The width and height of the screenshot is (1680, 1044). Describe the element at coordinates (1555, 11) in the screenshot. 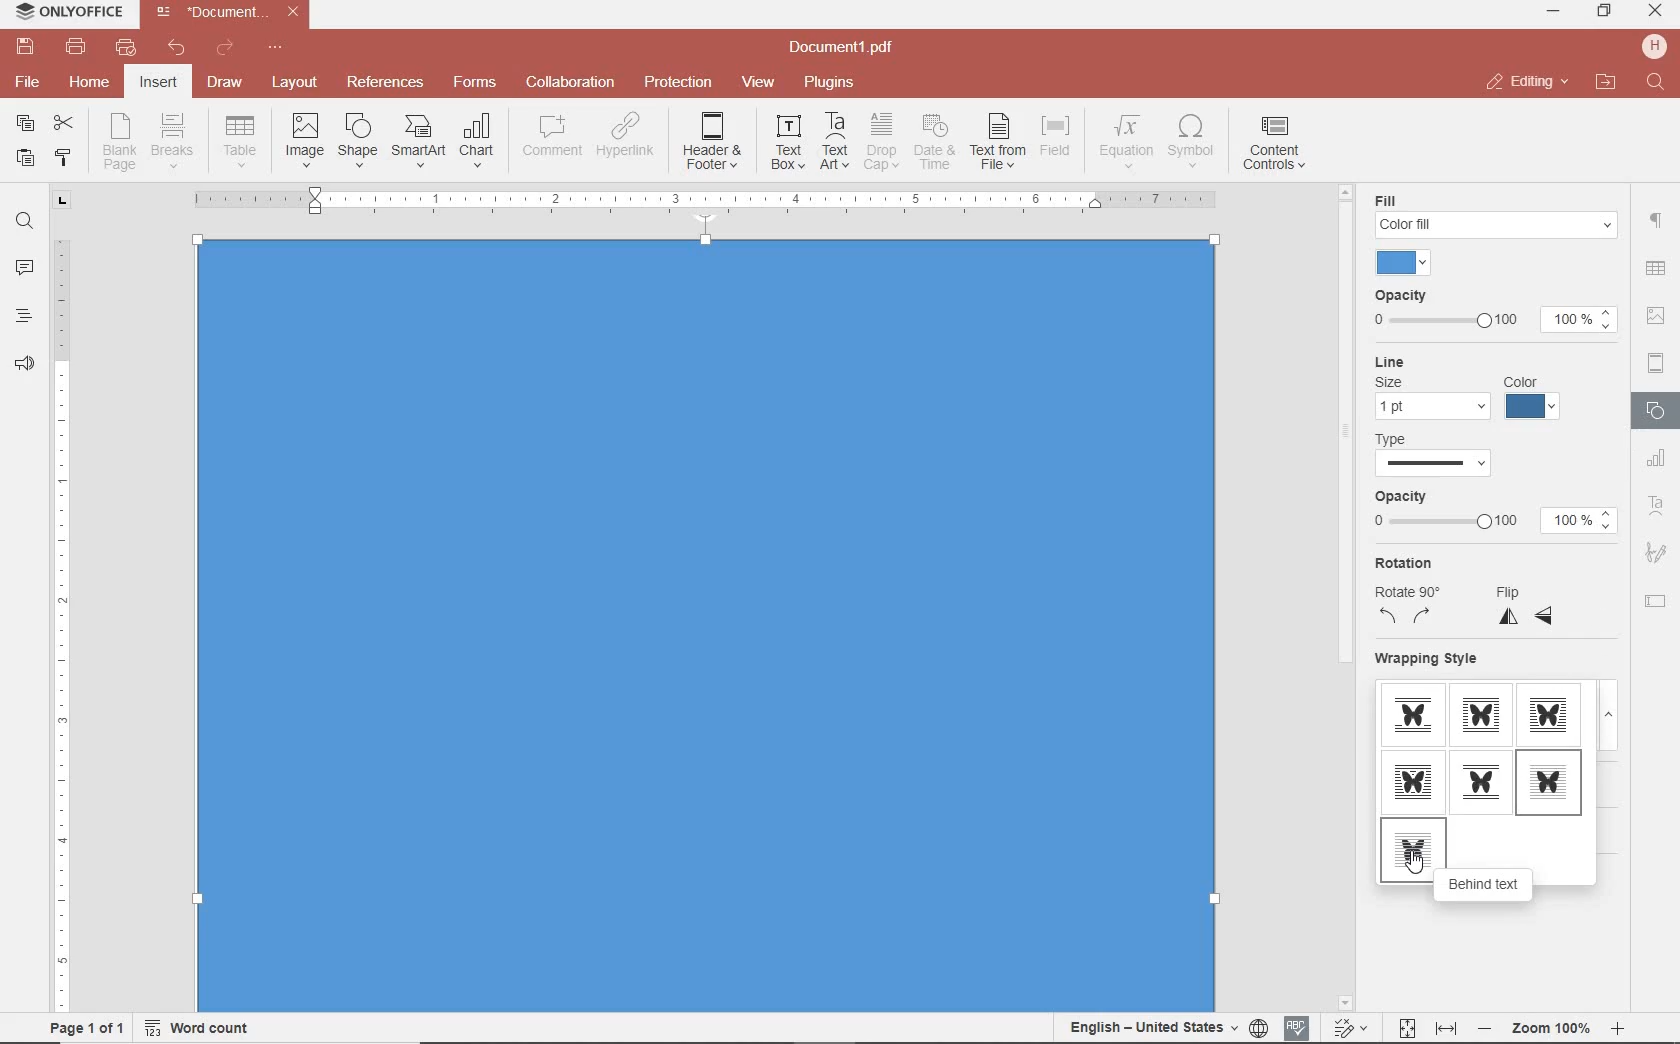

I see `minimize` at that location.